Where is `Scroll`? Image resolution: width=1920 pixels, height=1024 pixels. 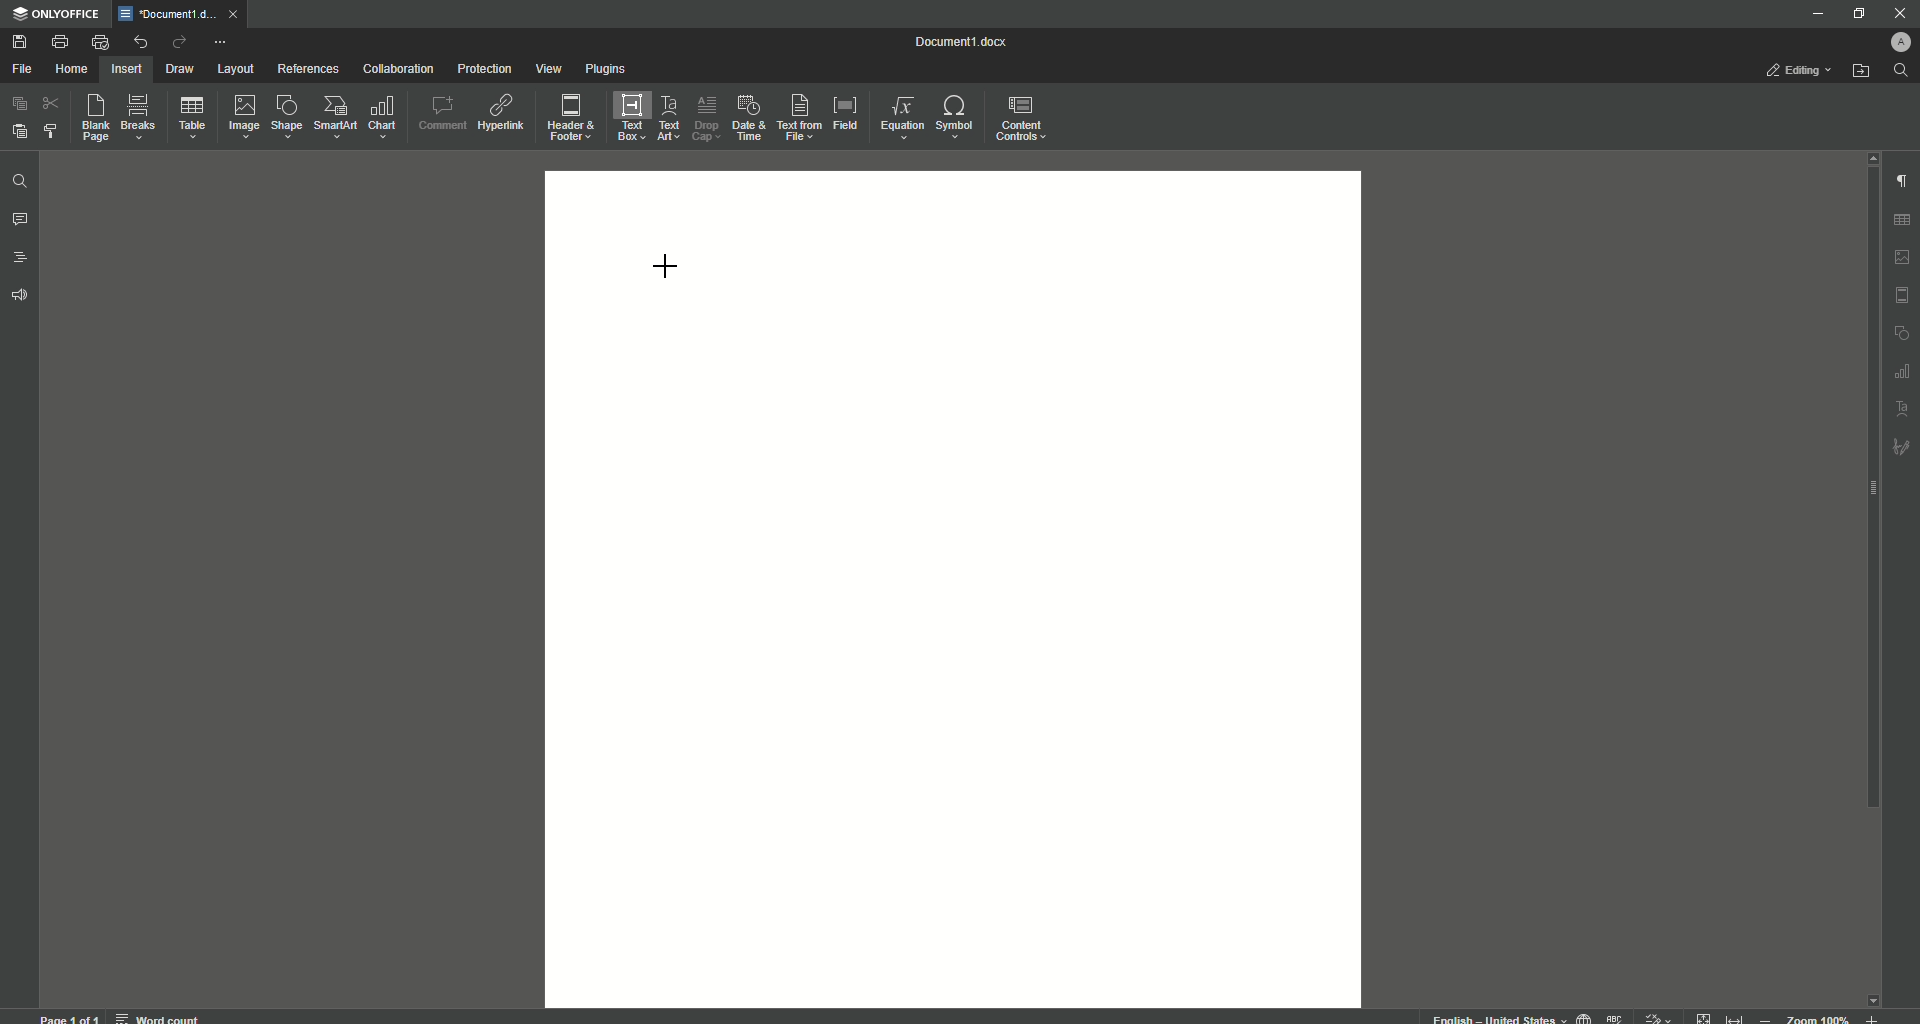 Scroll is located at coordinates (1867, 501).